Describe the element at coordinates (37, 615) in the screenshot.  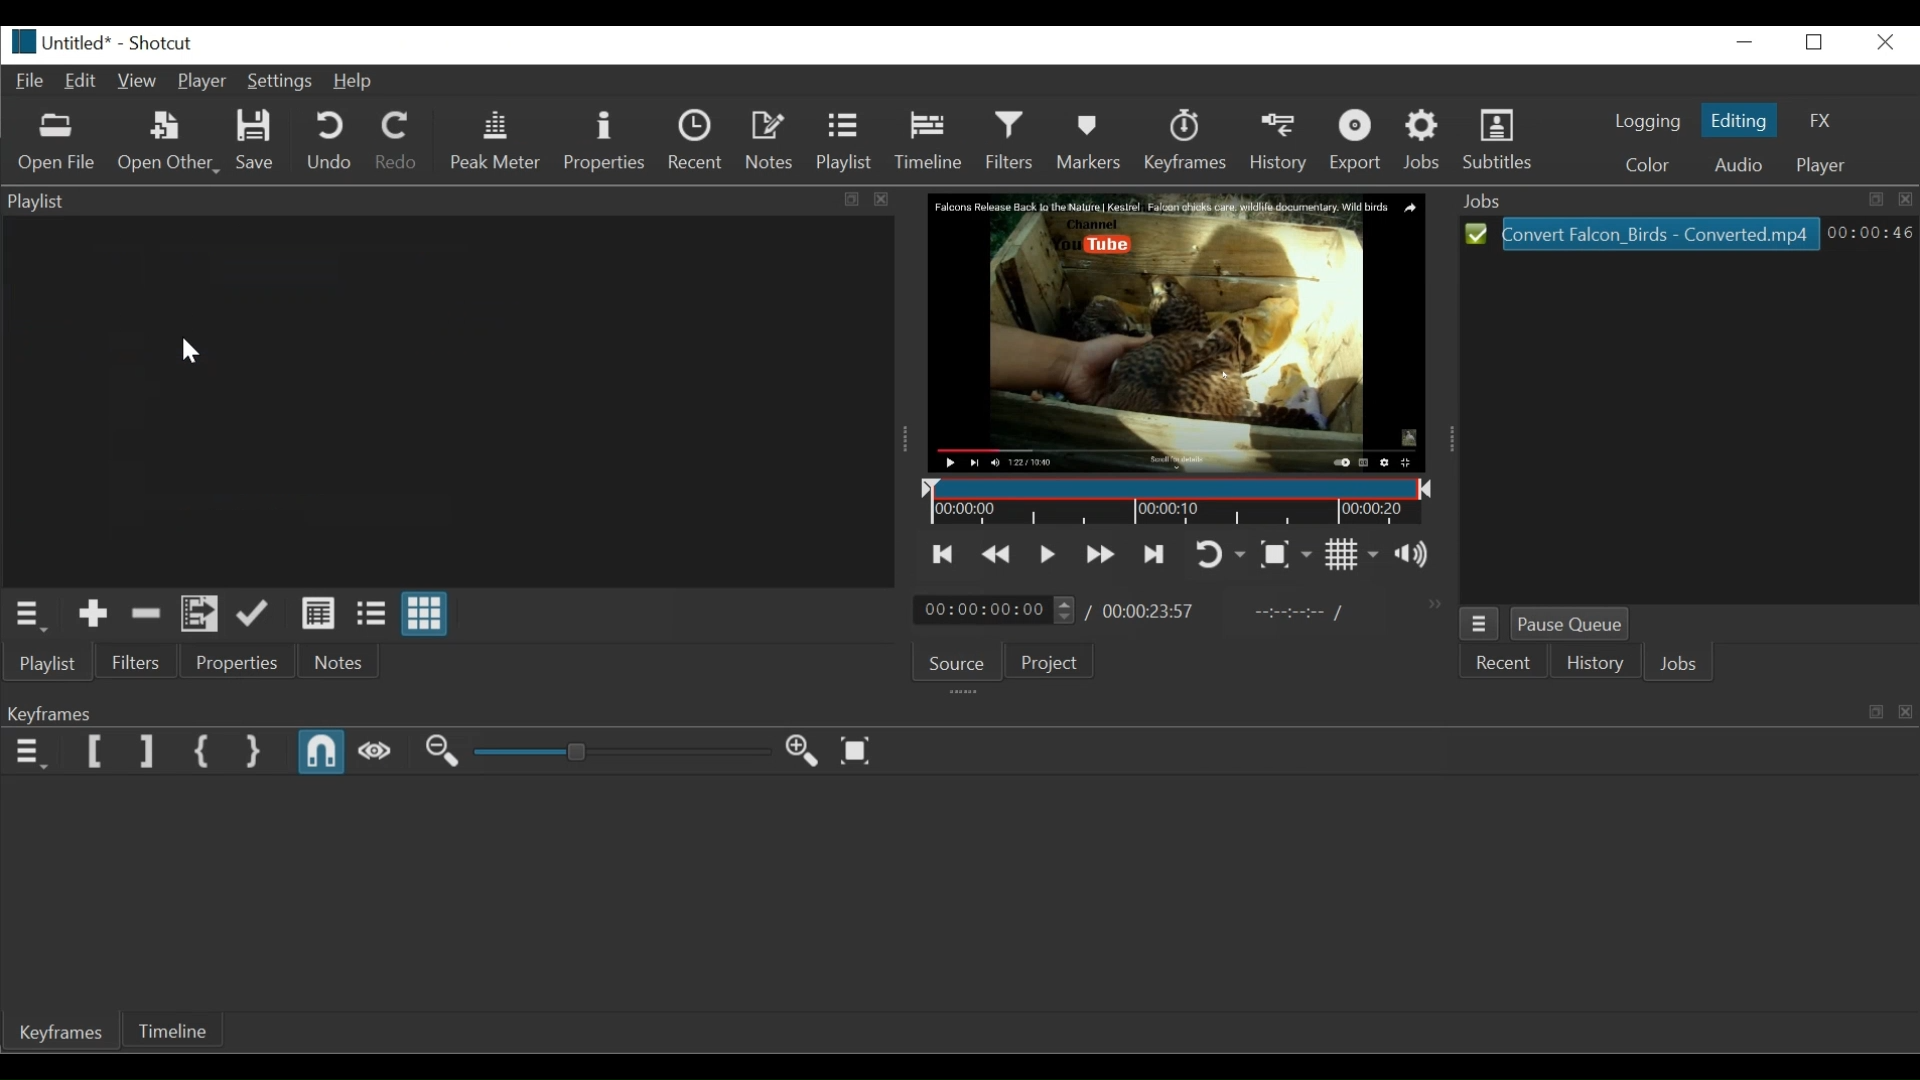
I see `Playlist menu` at that location.